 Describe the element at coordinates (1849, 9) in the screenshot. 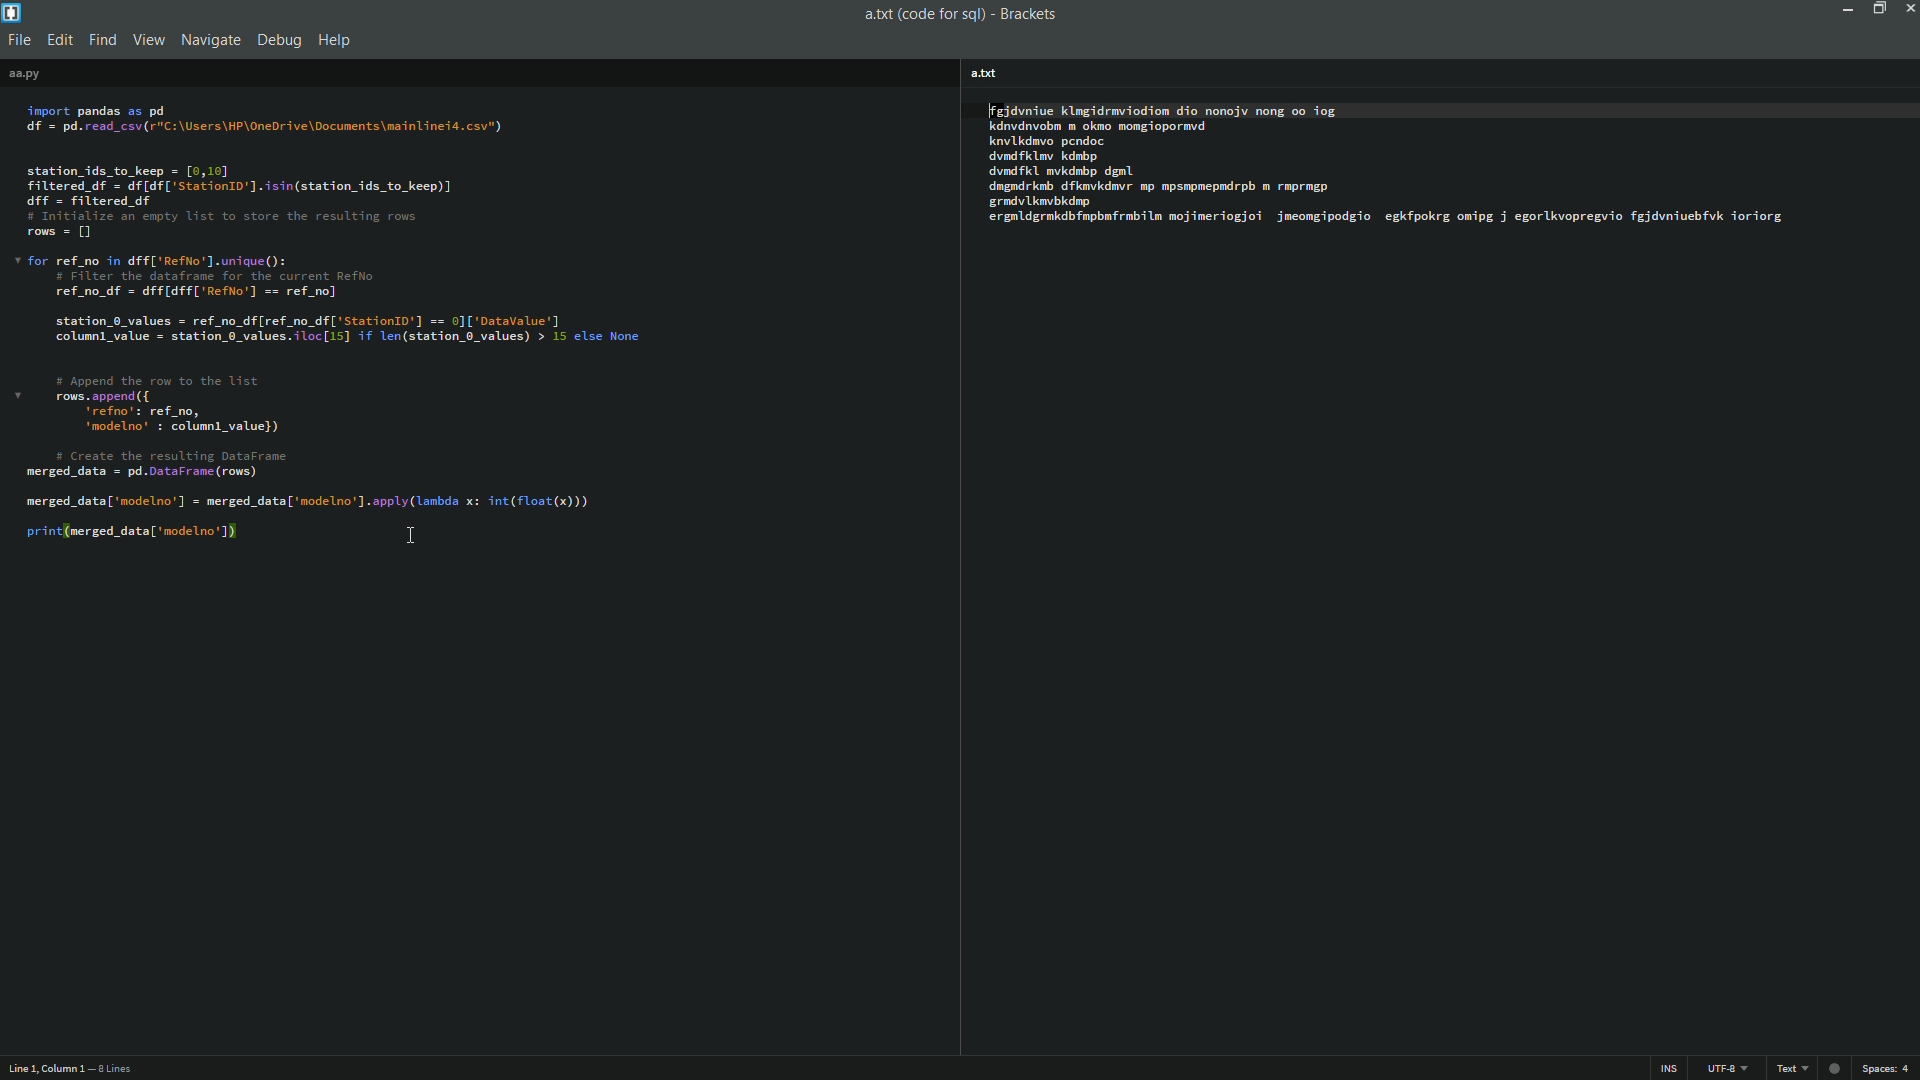

I see `minimize` at that location.